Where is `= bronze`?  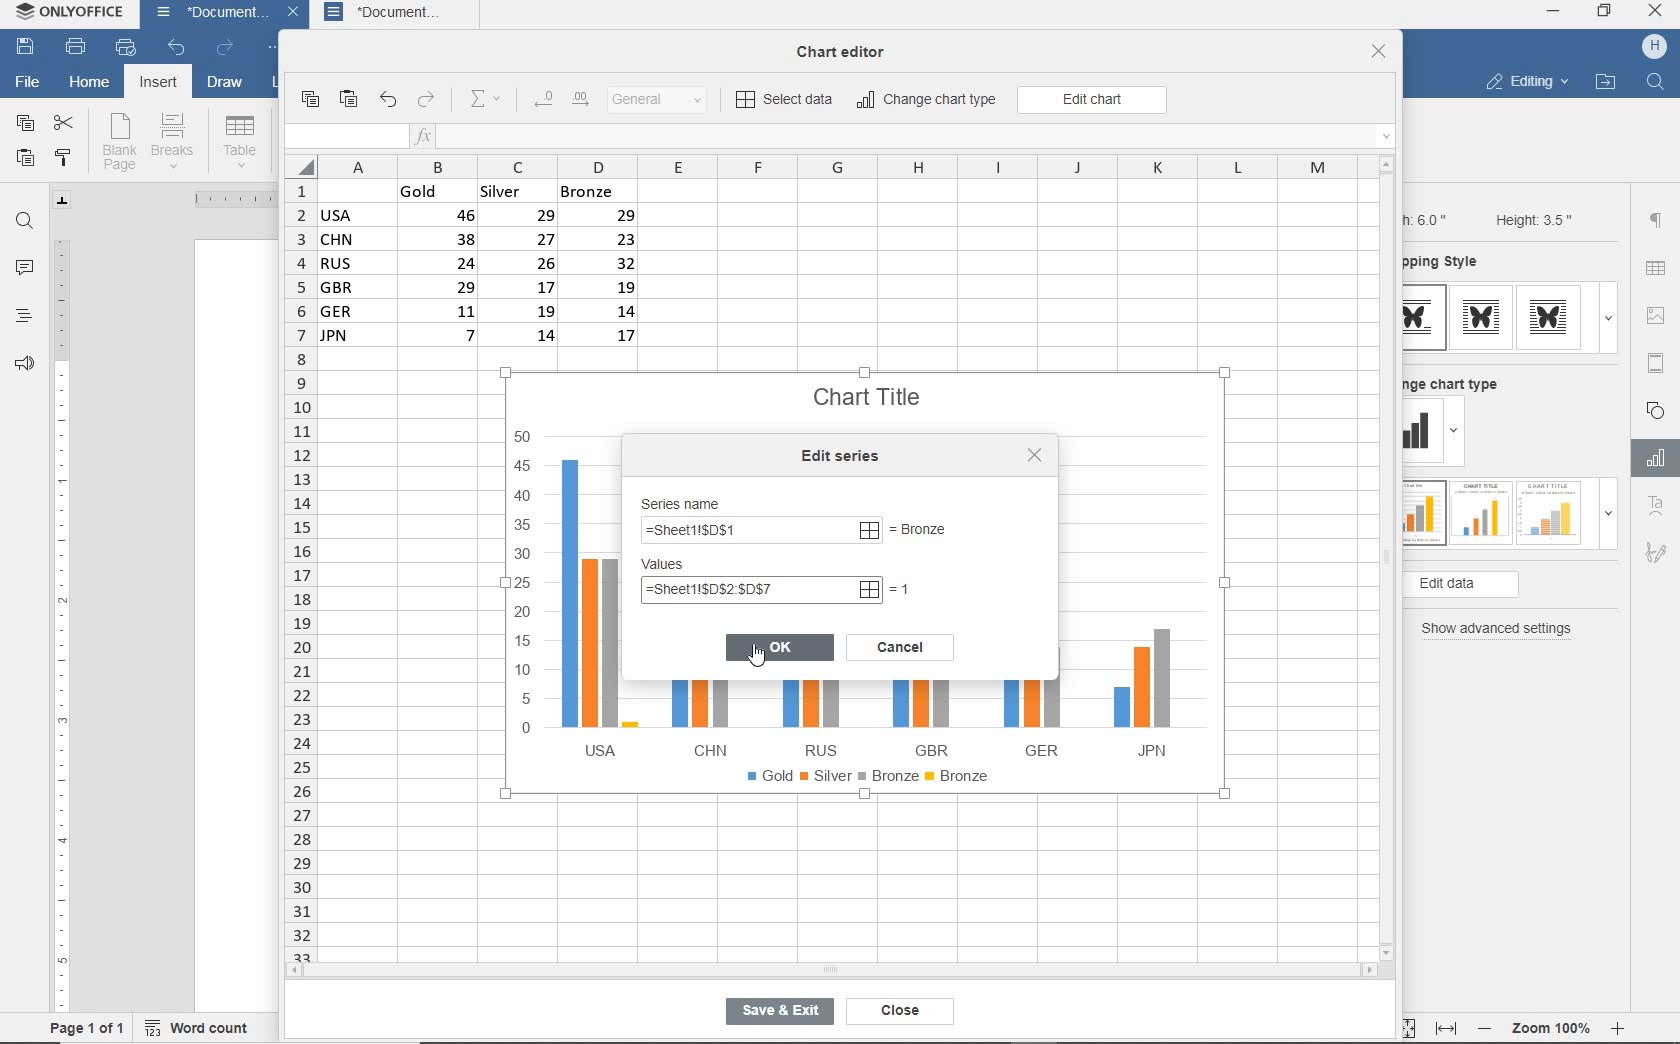
= bronze is located at coordinates (939, 531).